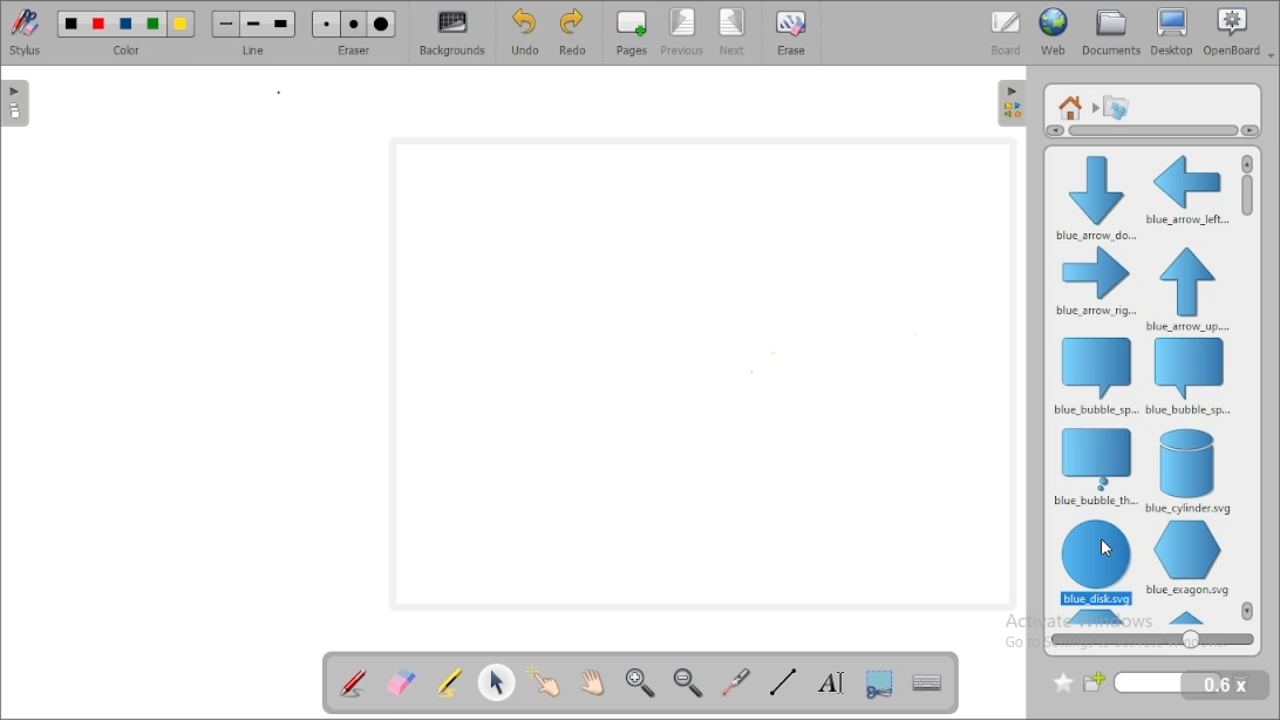 This screenshot has height=720, width=1280. What do you see at coordinates (498, 681) in the screenshot?
I see `select and modify objects` at bounding box center [498, 681].